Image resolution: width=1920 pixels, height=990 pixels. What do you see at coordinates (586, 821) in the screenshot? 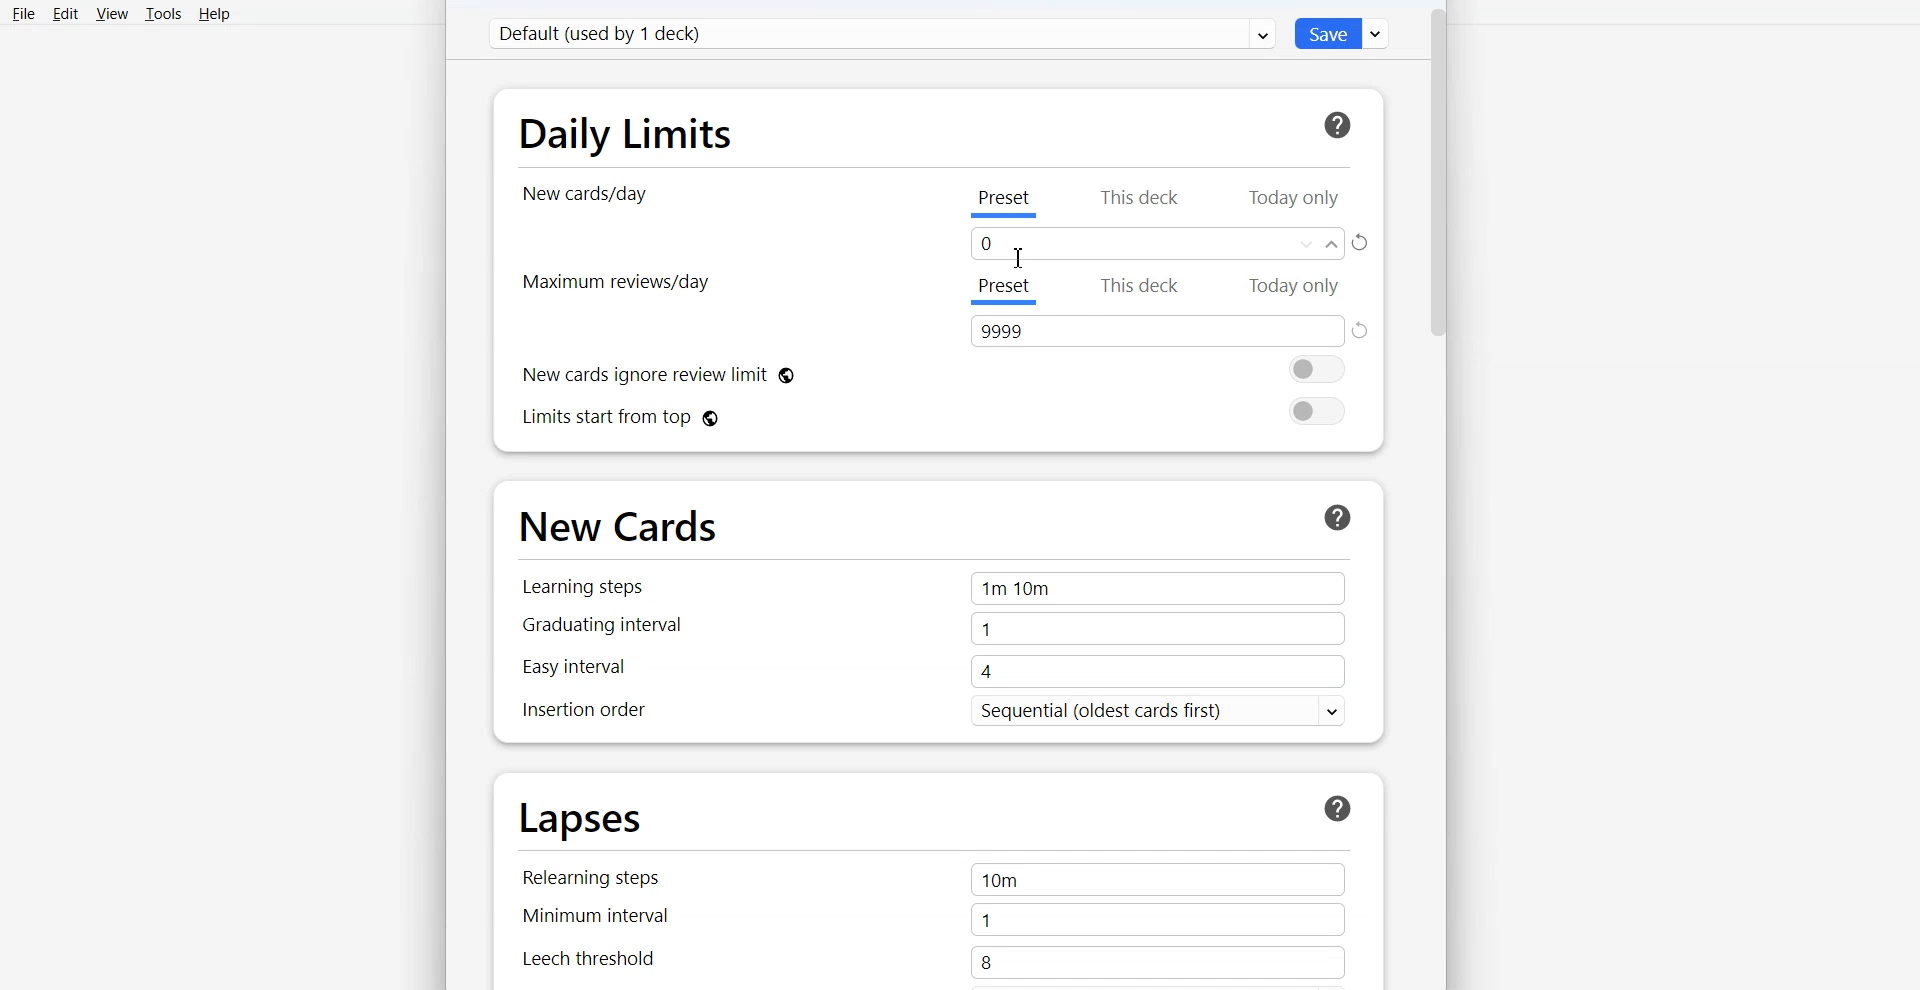
I see `Lapses` at bounding box center [586, 821].